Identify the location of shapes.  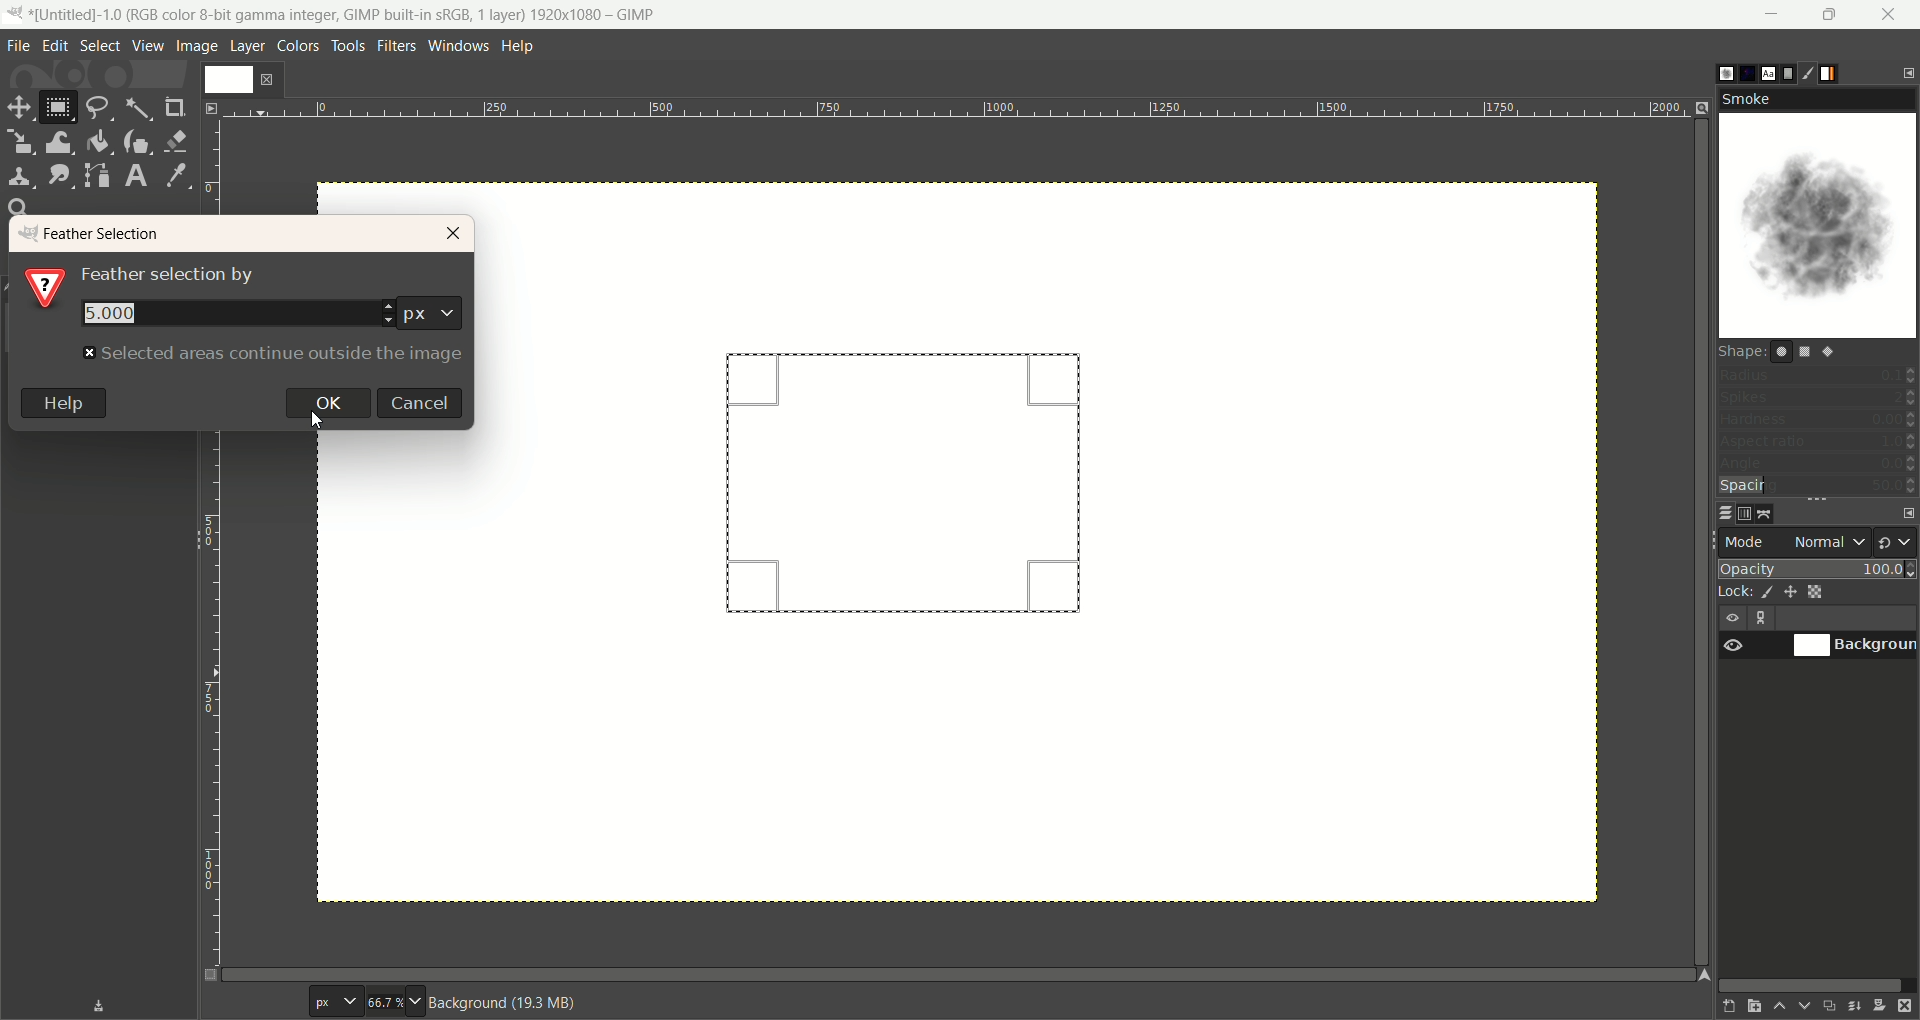
(1816, 353).